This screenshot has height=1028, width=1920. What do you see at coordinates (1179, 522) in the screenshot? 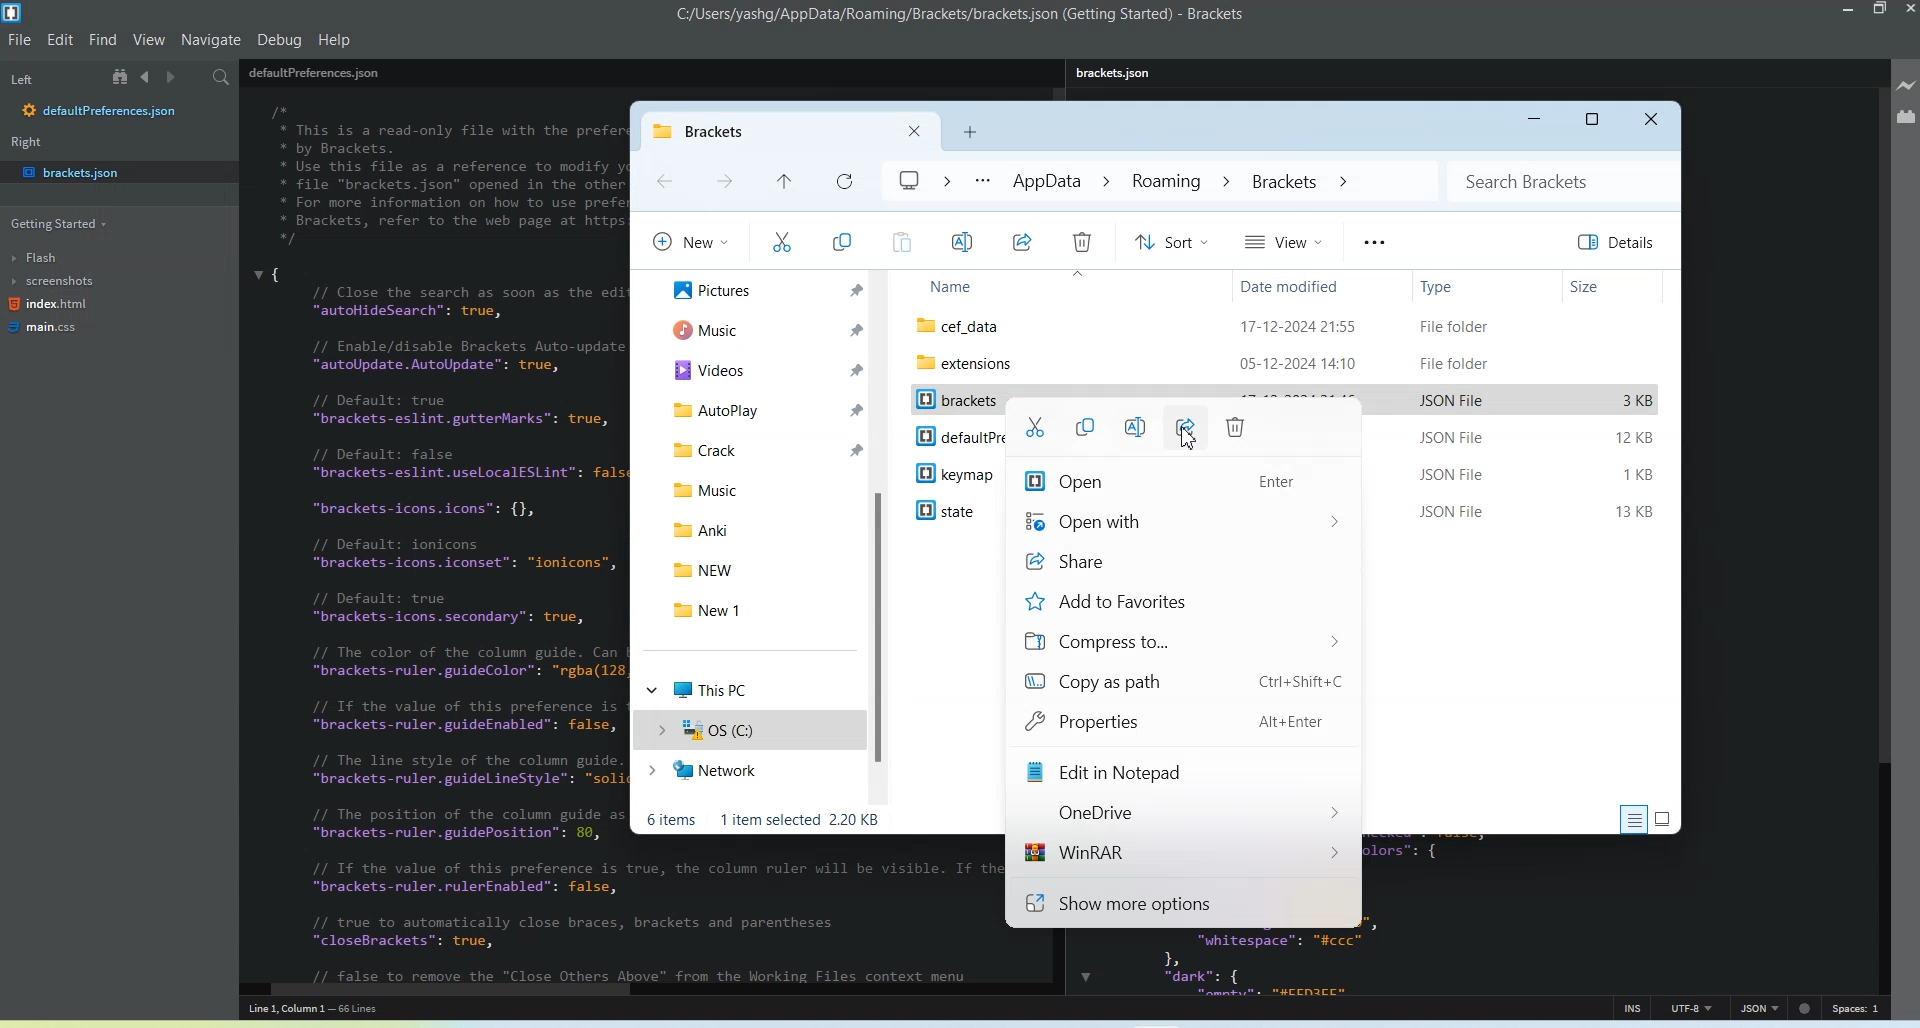
I see `Open with` at bounding box center [1179, 522].